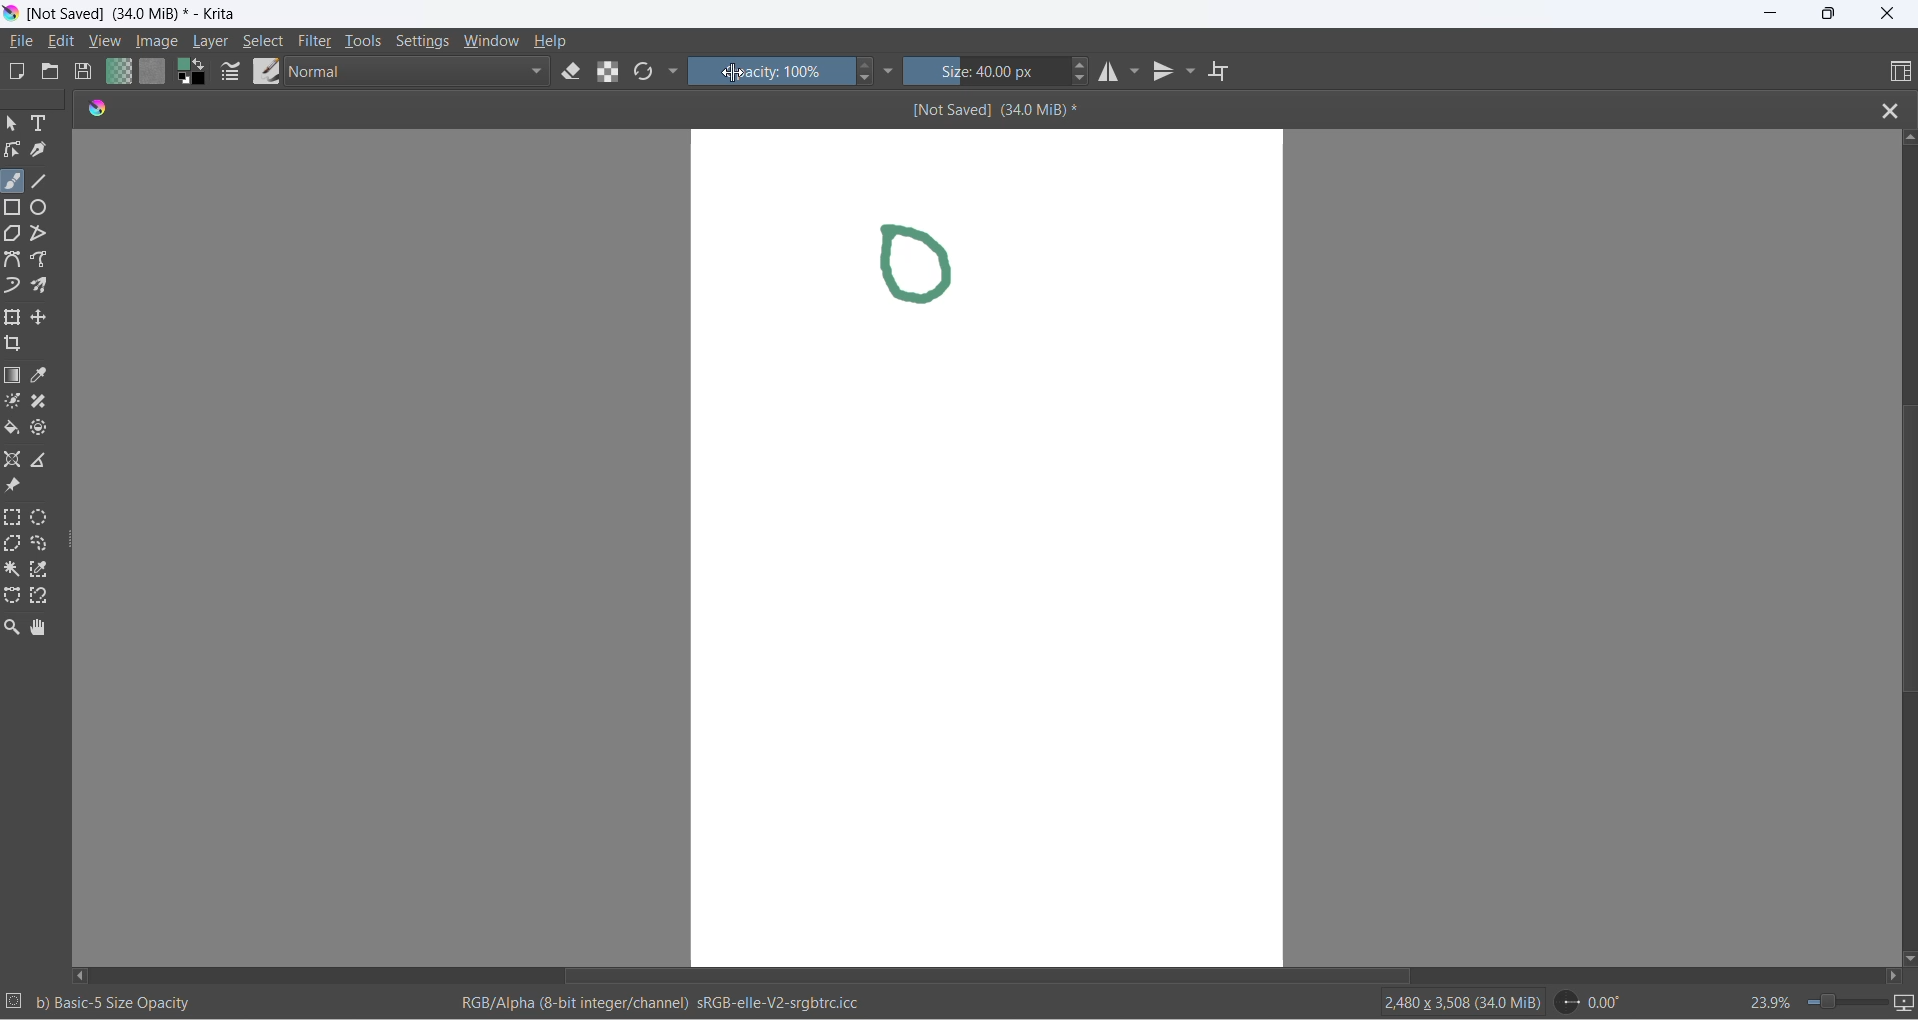 The image size is (1918, 1020). I want to click on close file, so click(1886, 109).